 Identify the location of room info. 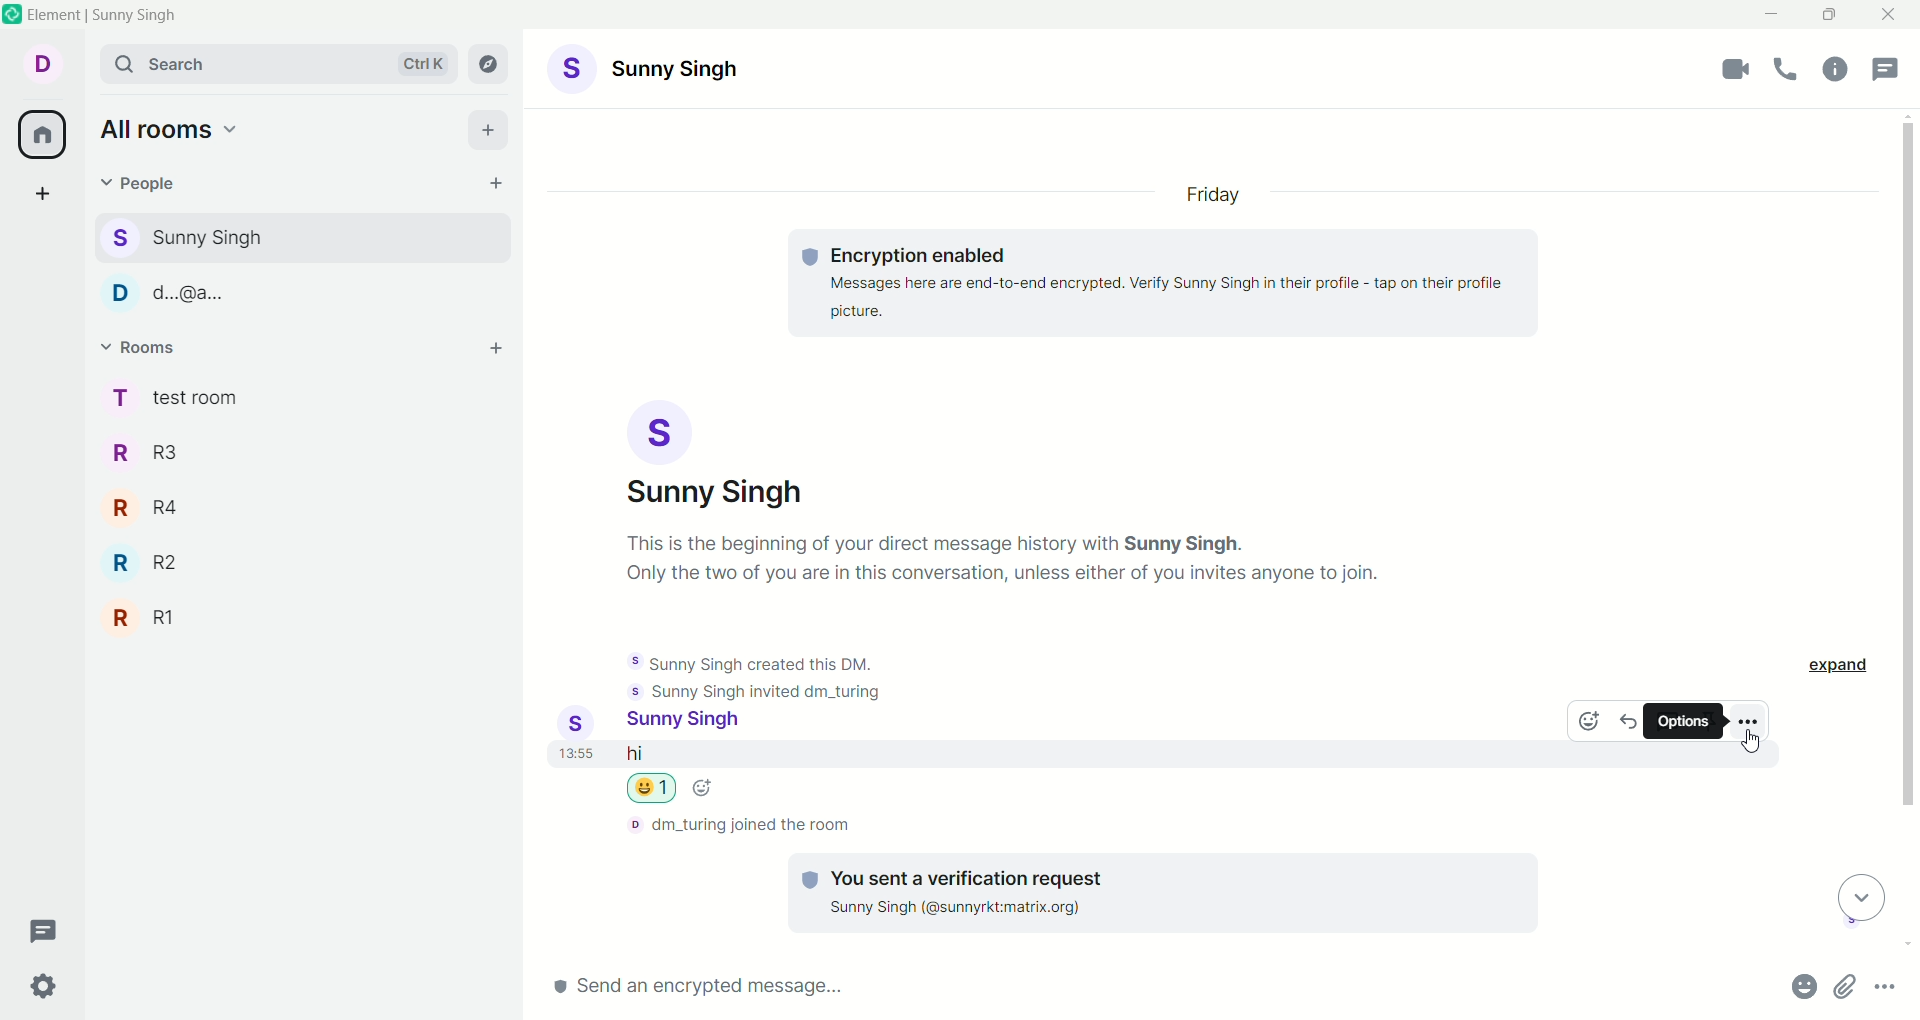
(1840, 70).